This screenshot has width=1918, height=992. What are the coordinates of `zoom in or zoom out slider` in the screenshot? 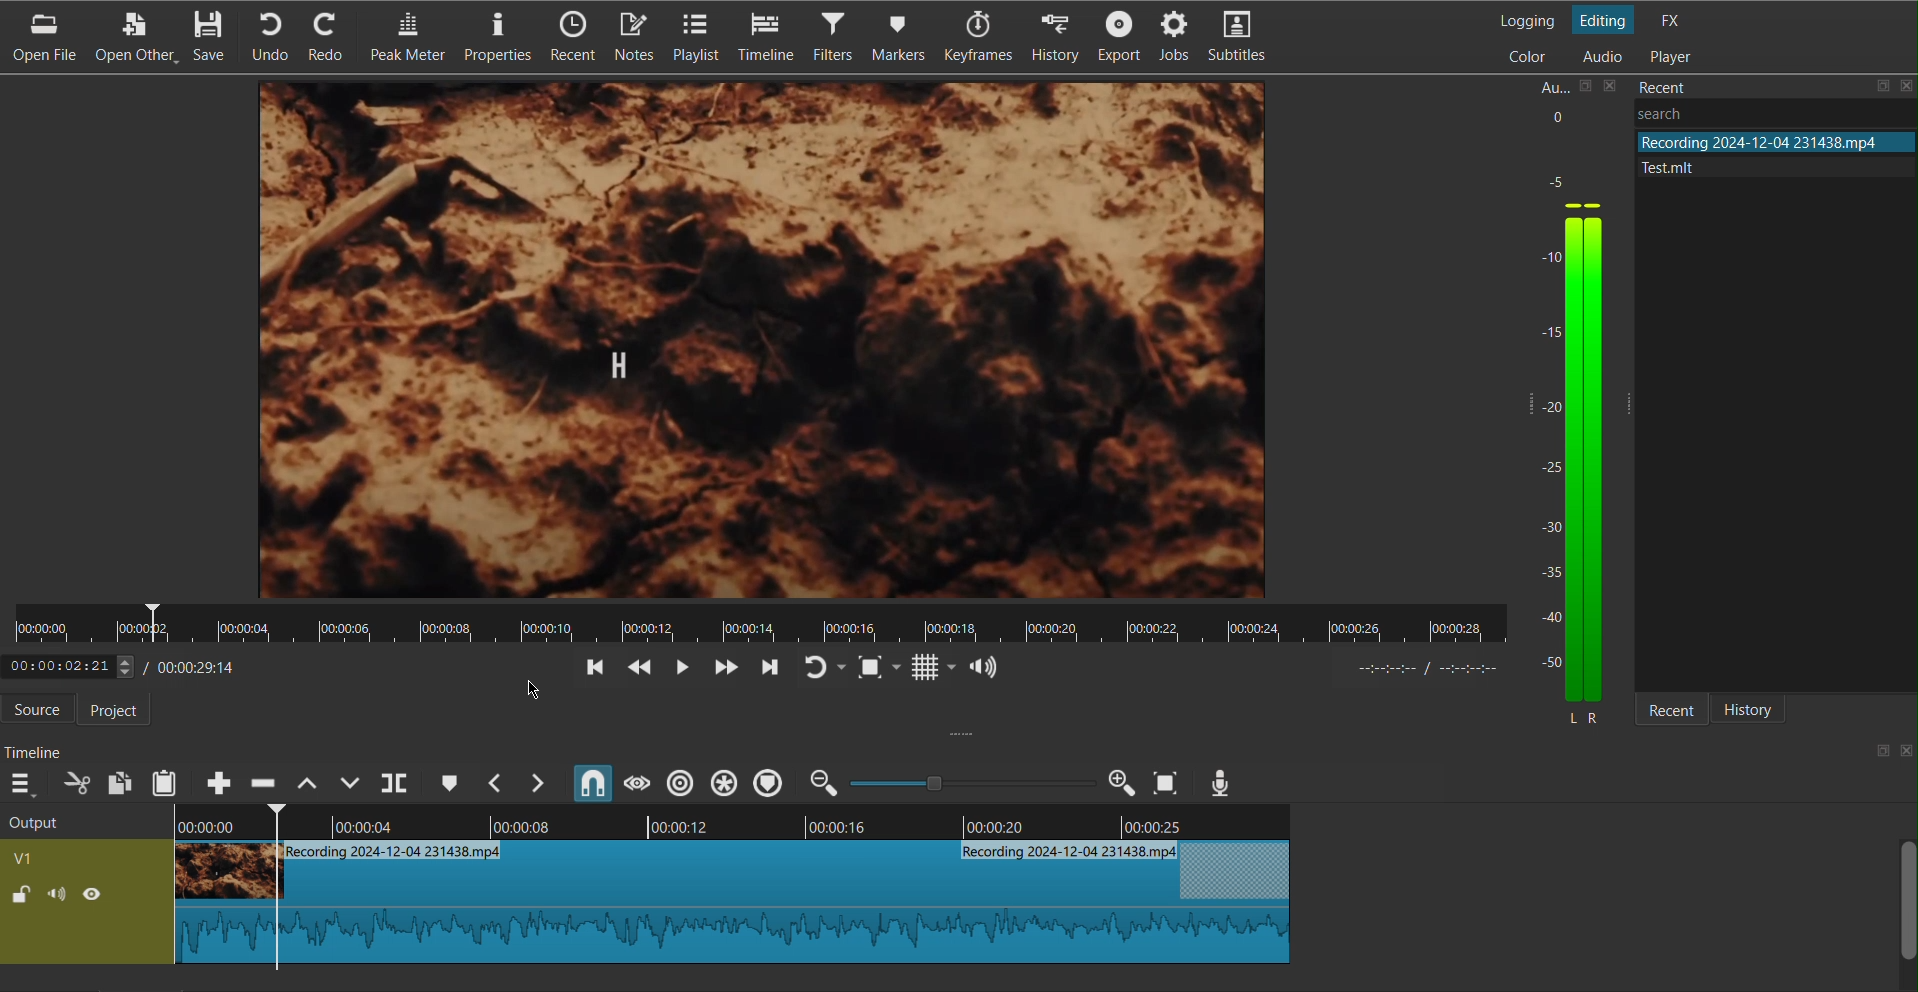 It's located at (965, 782).